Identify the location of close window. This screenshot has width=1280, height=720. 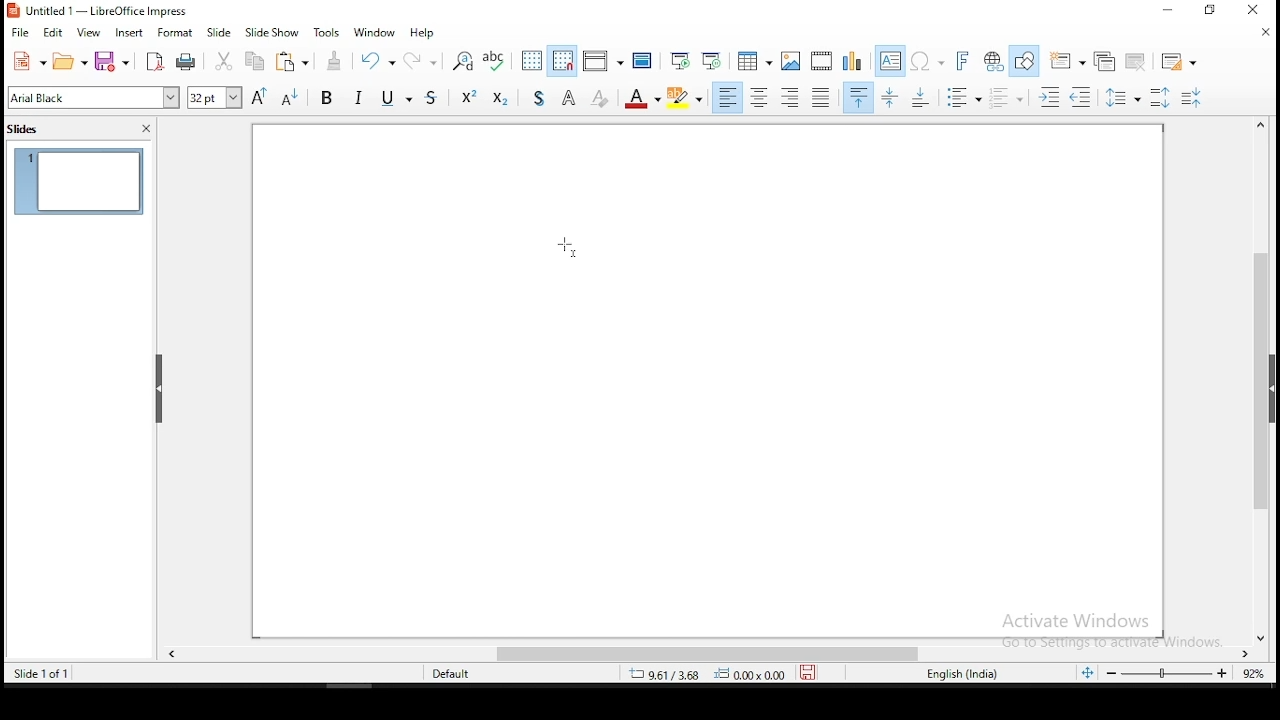
(1249, 9).